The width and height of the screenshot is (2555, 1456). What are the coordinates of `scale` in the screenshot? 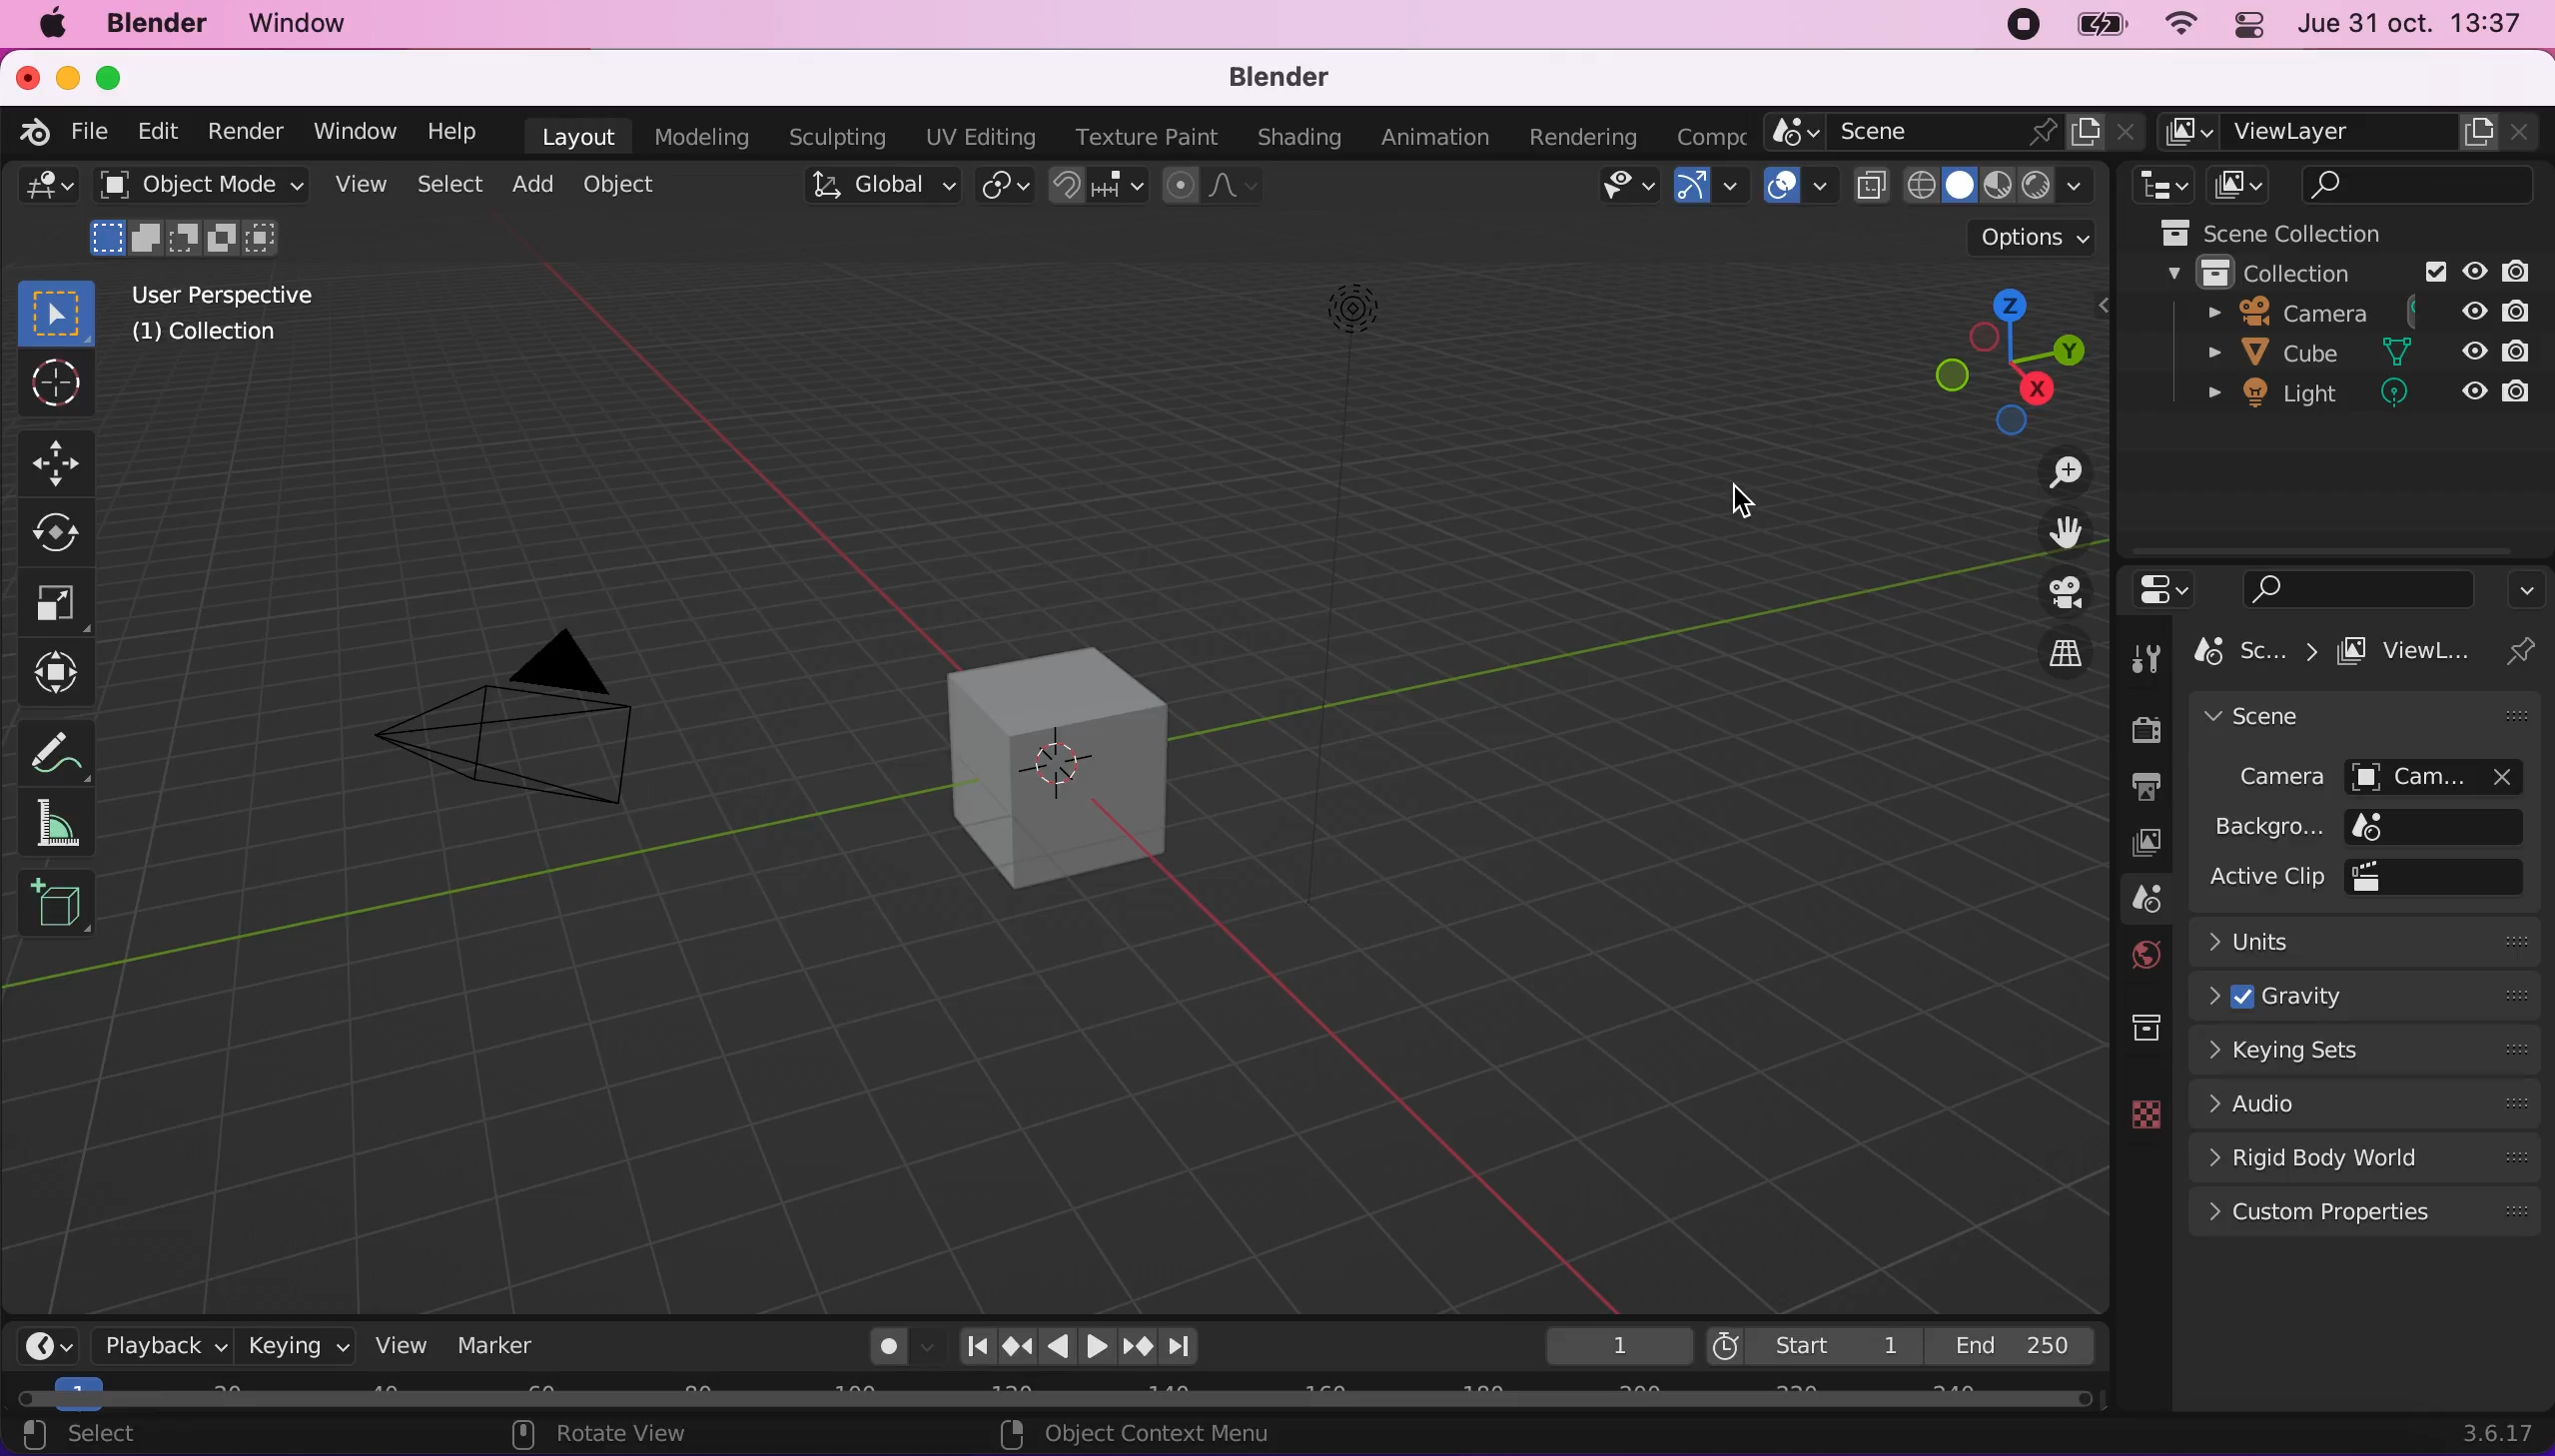 It's located at (57, 603).